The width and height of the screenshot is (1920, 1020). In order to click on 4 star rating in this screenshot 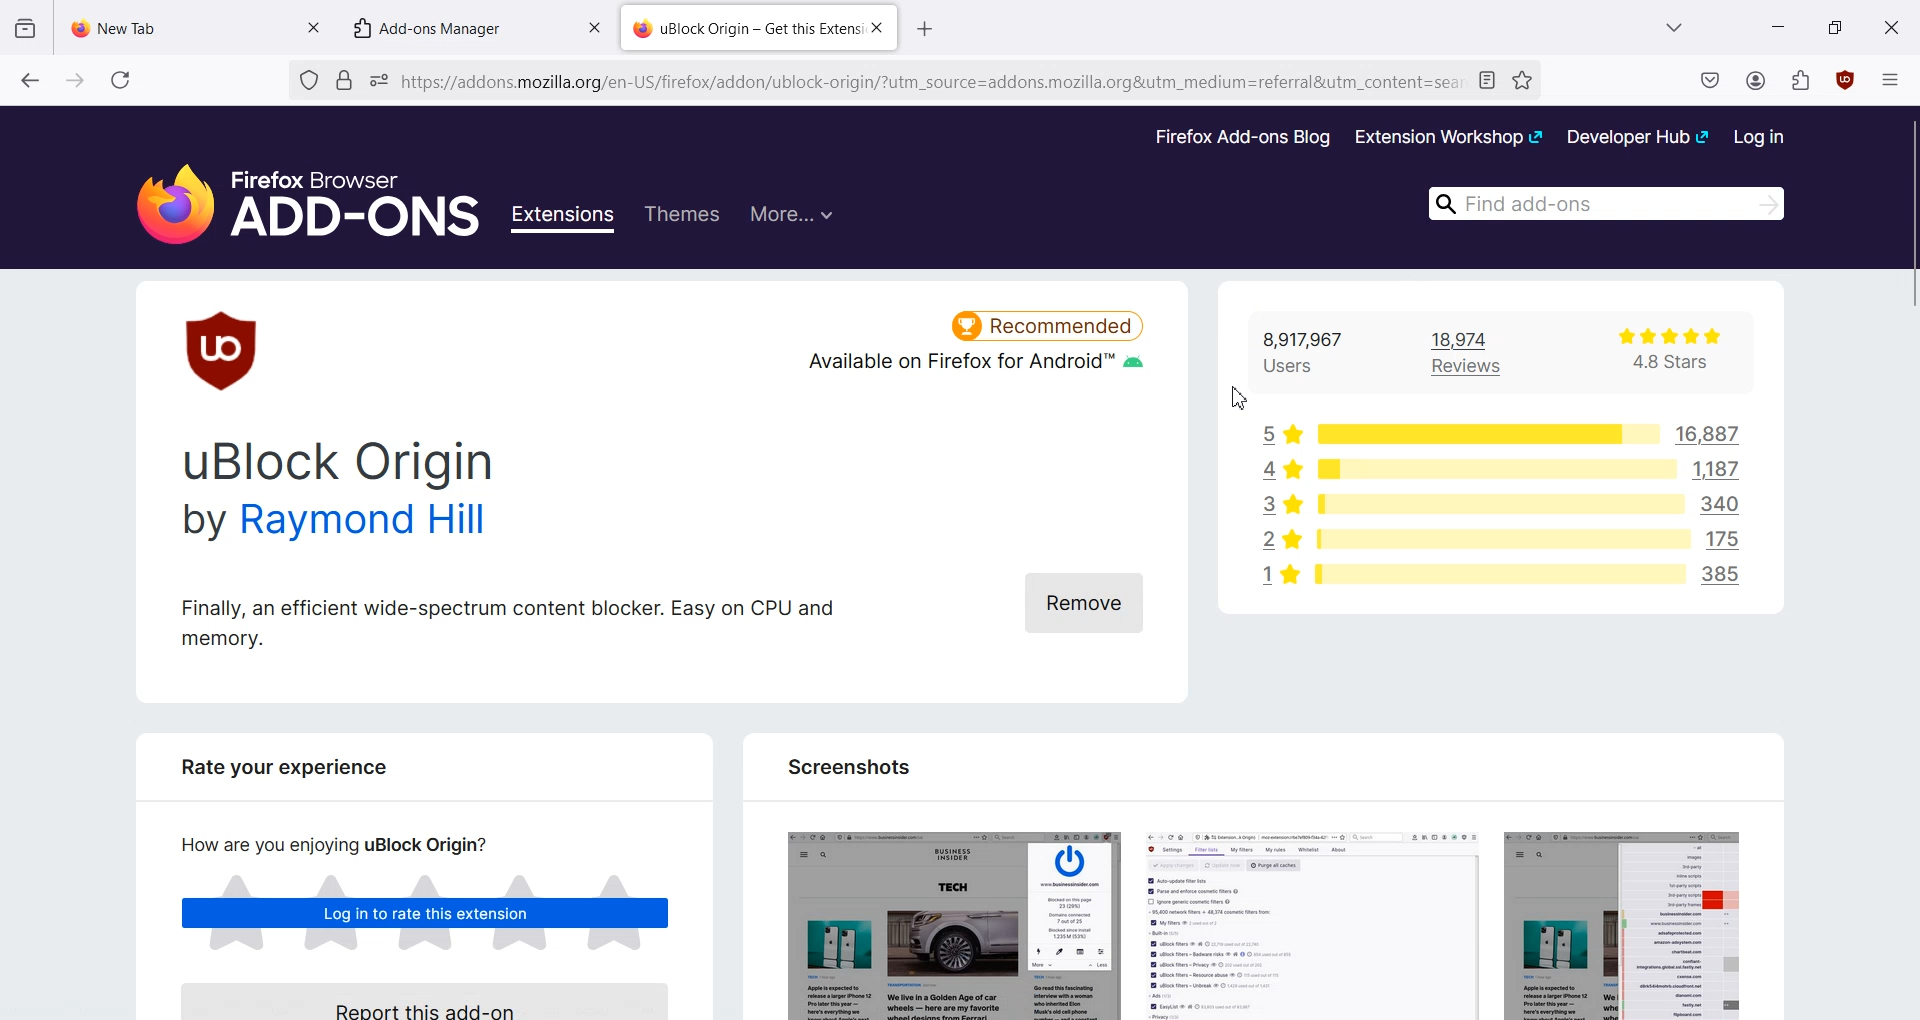, I will do `click(1271, 468)`.